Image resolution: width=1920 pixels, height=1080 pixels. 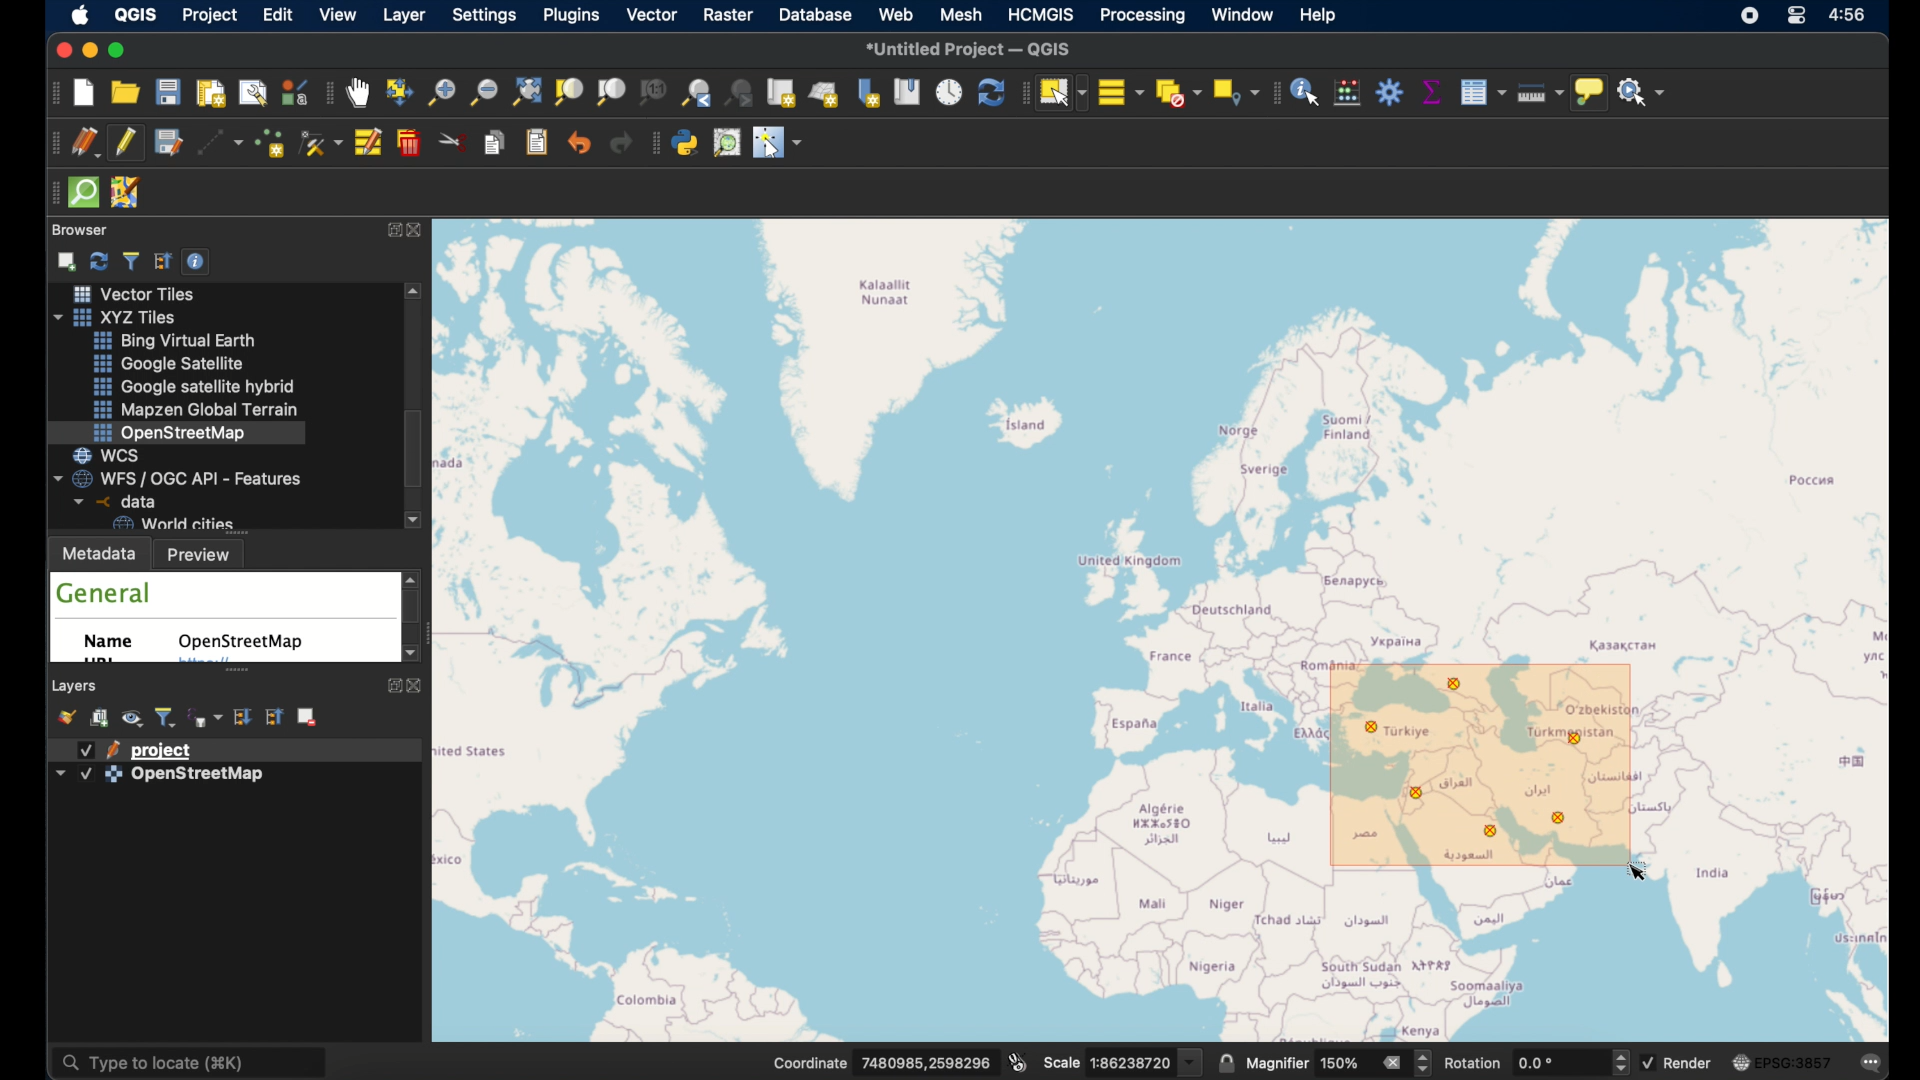 I want to click on paste features, so click(x=539, y=144).